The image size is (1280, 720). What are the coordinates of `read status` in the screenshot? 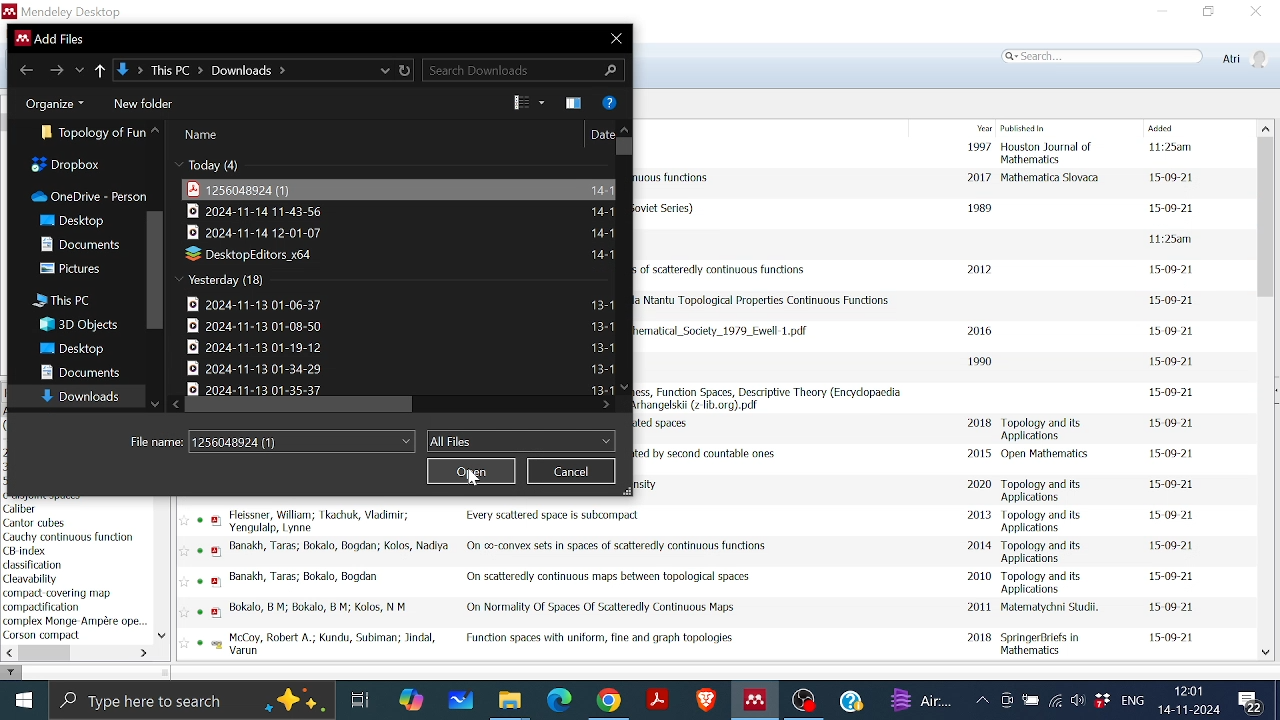 It's located at (204, 580).